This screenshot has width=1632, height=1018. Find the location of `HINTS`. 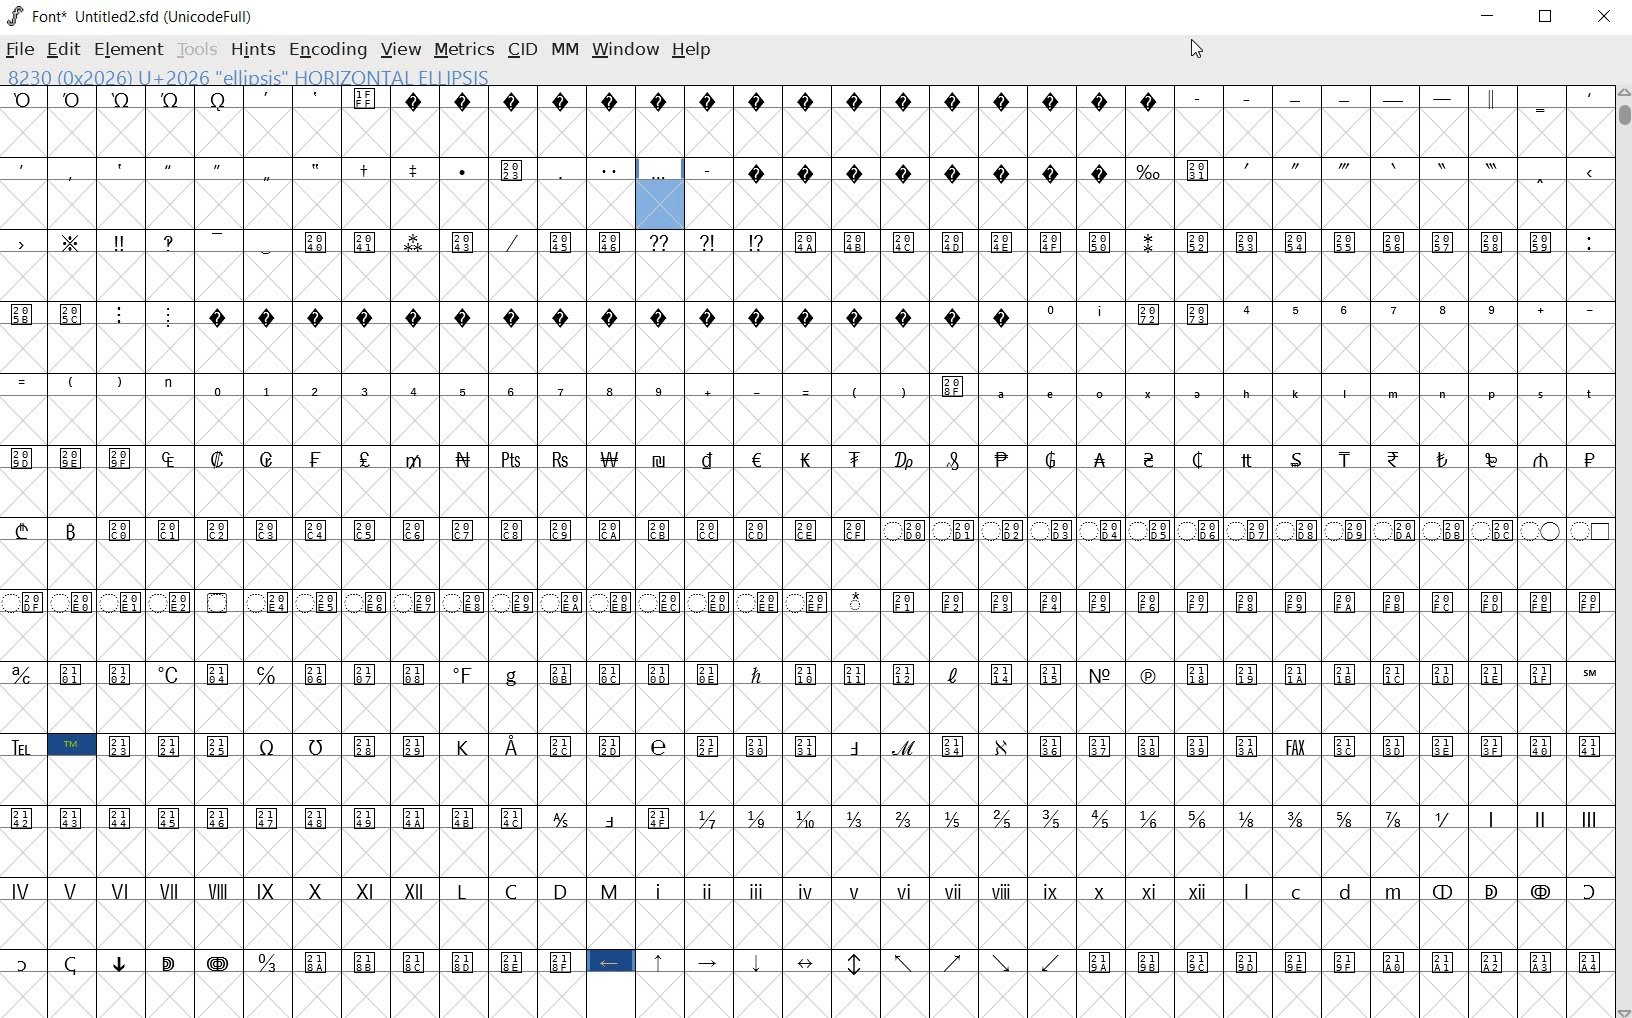

HINTS is located at coordinates (251, 52).